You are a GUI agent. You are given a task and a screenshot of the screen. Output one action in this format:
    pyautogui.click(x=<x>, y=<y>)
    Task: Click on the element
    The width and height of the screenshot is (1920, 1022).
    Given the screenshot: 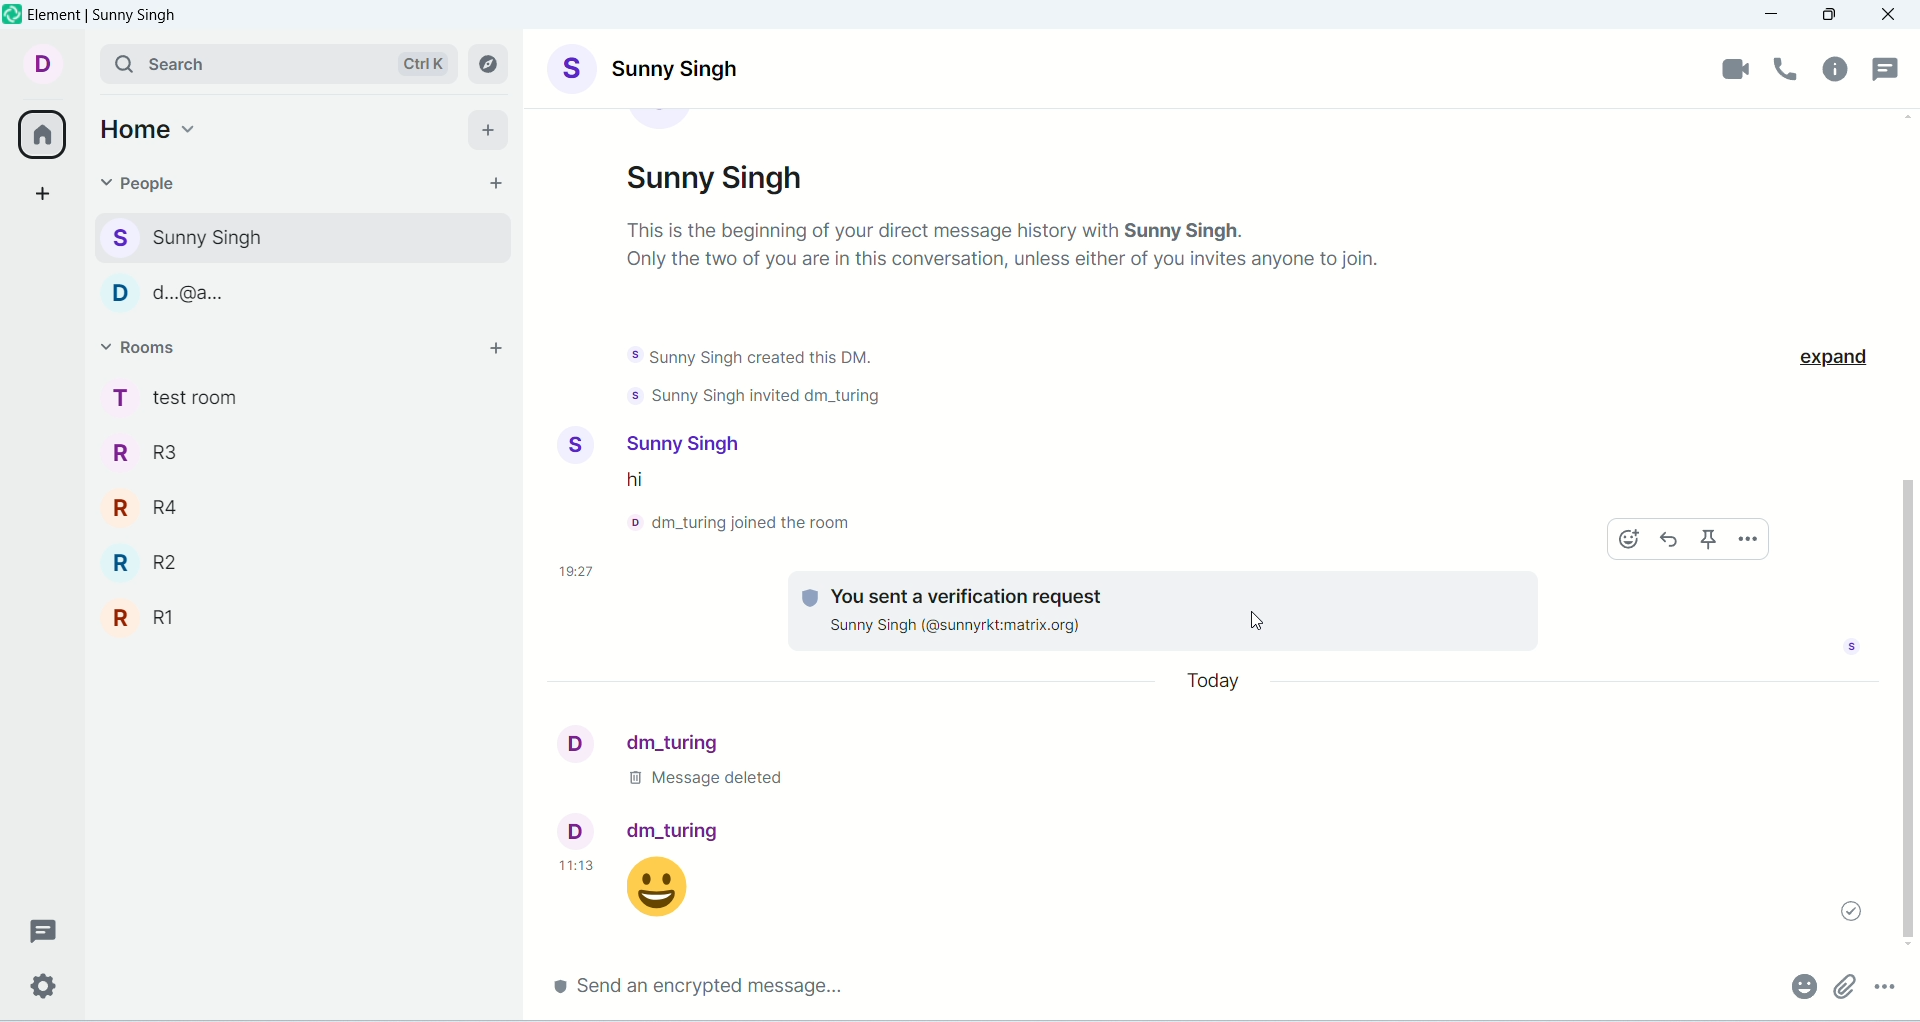 What is the action you would take?
    pyautogui.click(x=106, y=14)
    